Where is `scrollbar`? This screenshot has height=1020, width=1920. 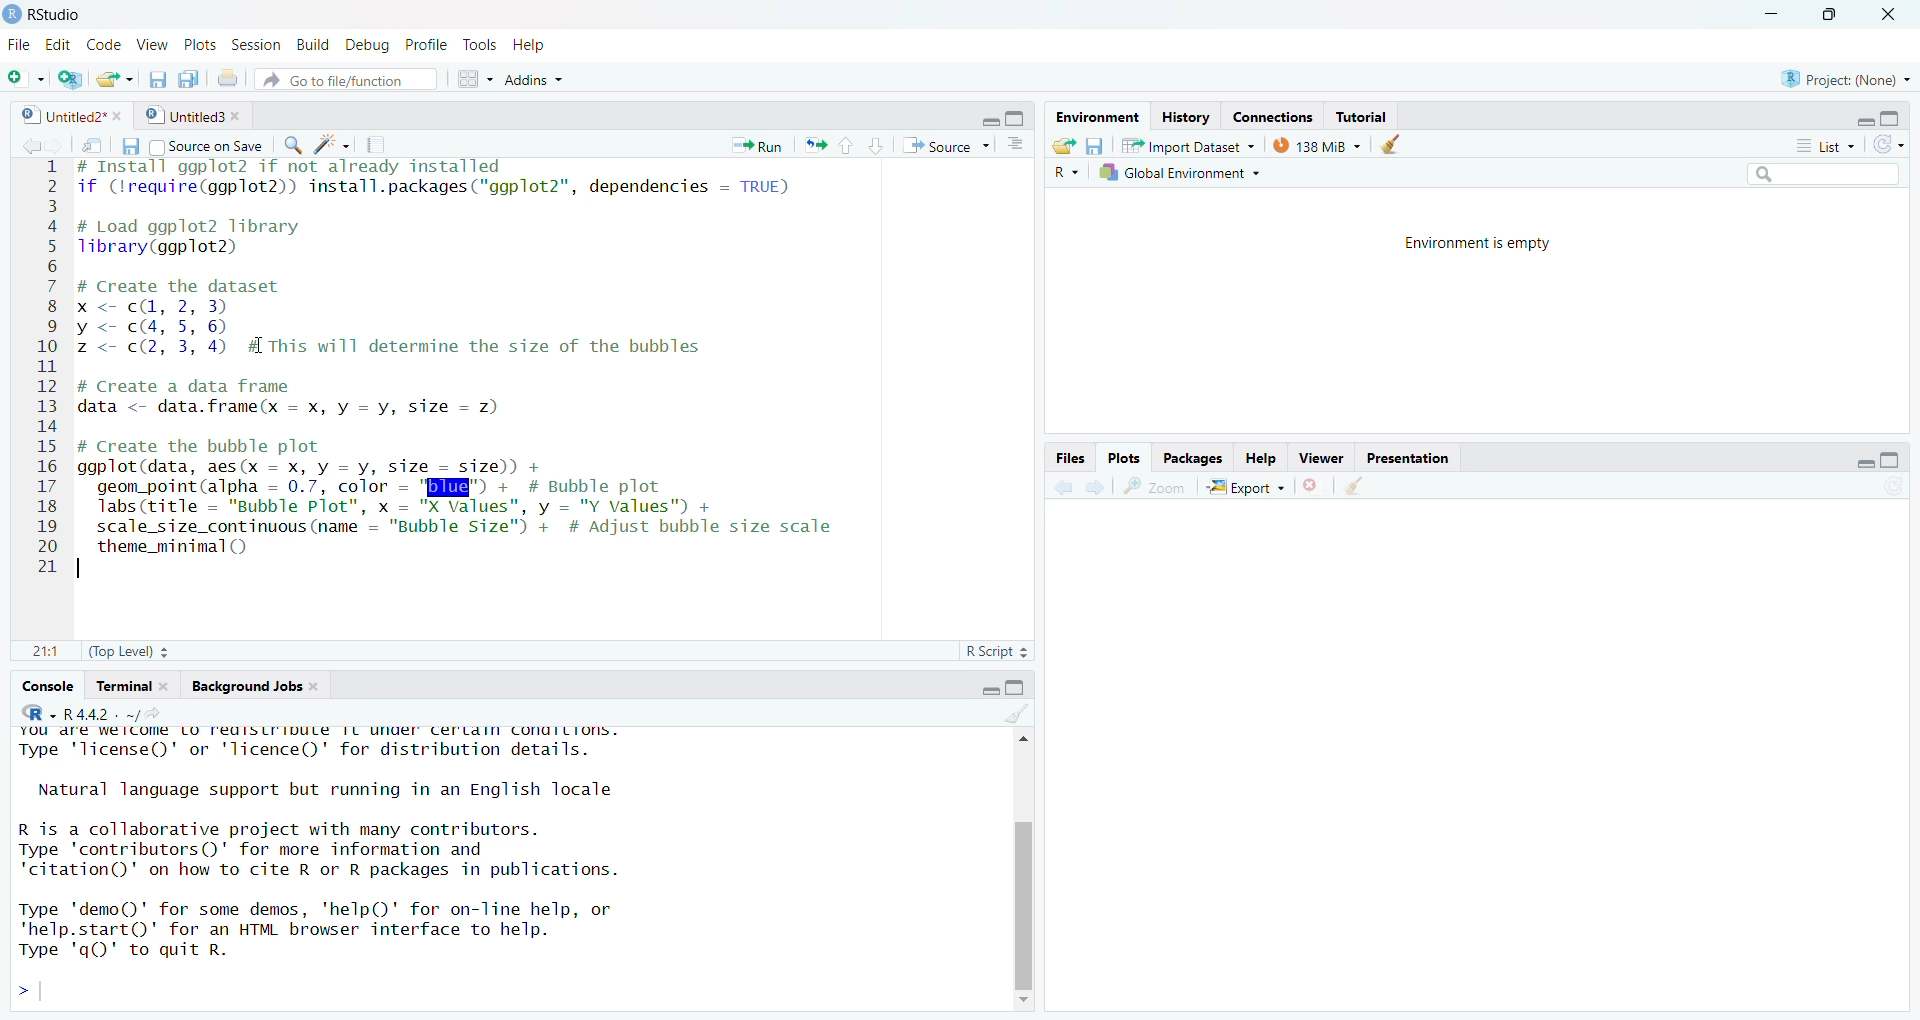 scrollbar is located at coordinates (1016, 867).